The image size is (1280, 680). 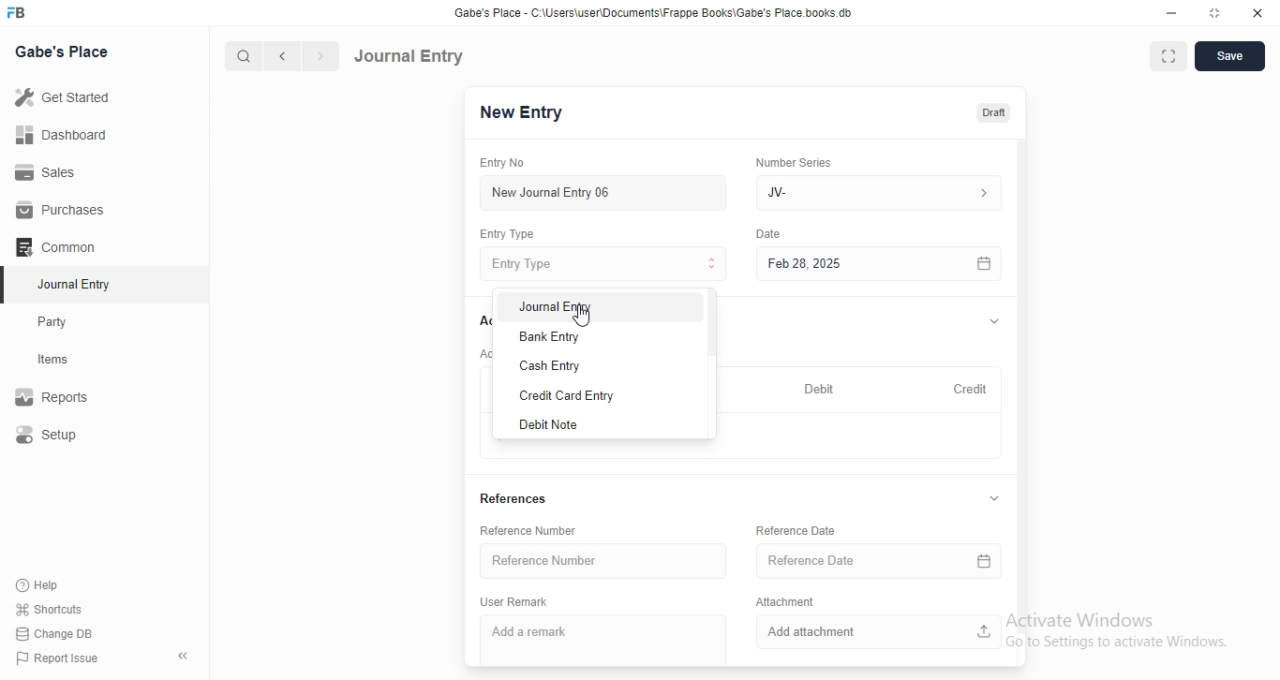 What do you see at coordinates (410, 55) in the screenshot?
I see `Journal Entry` at bounding box center [410, 55].